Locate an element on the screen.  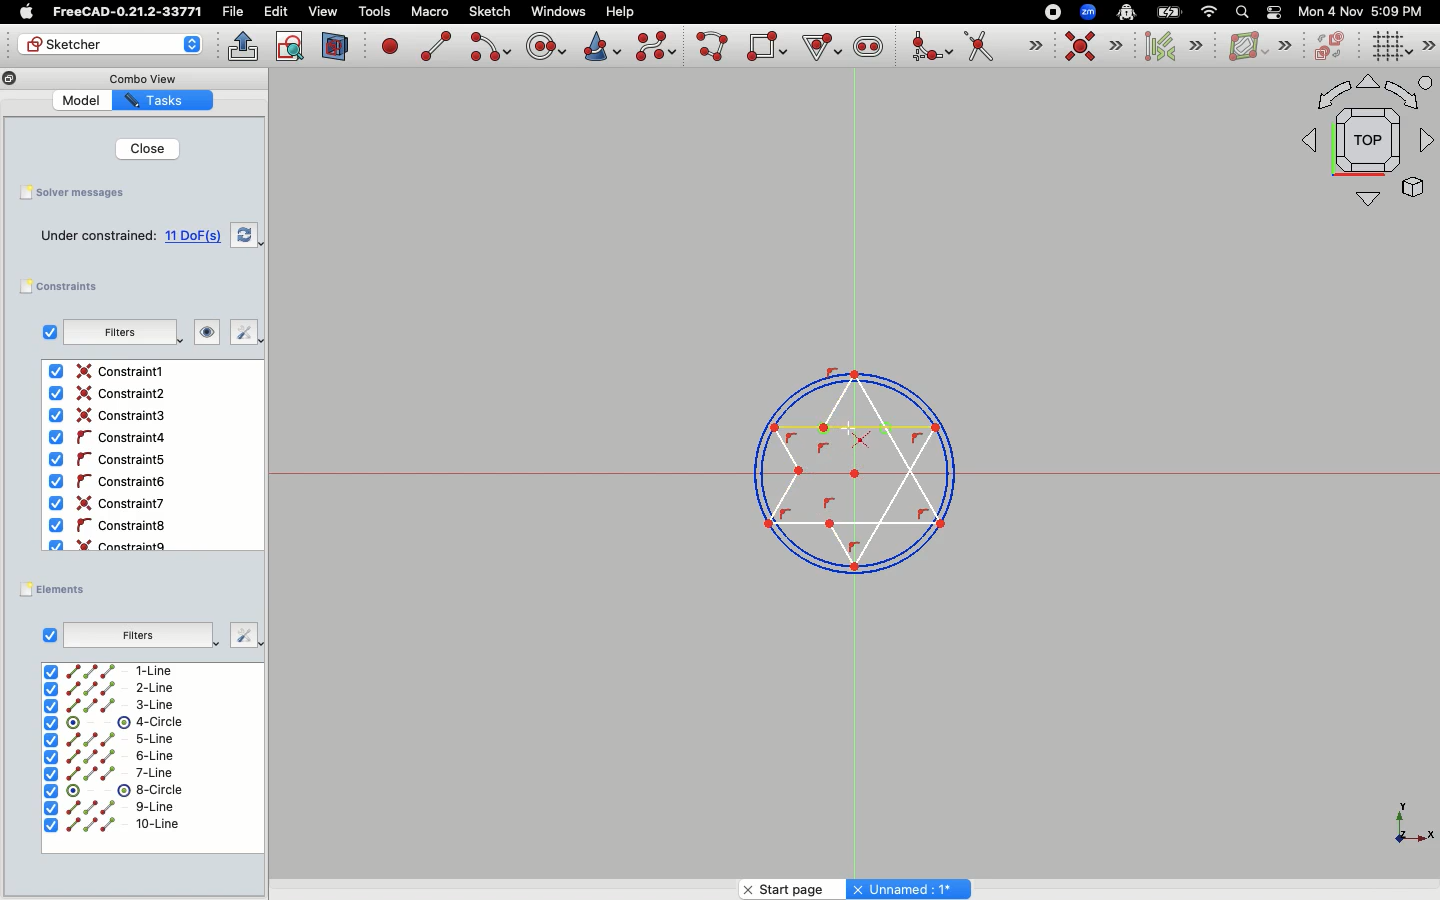
Constraints is located at coordinates (67, 287).